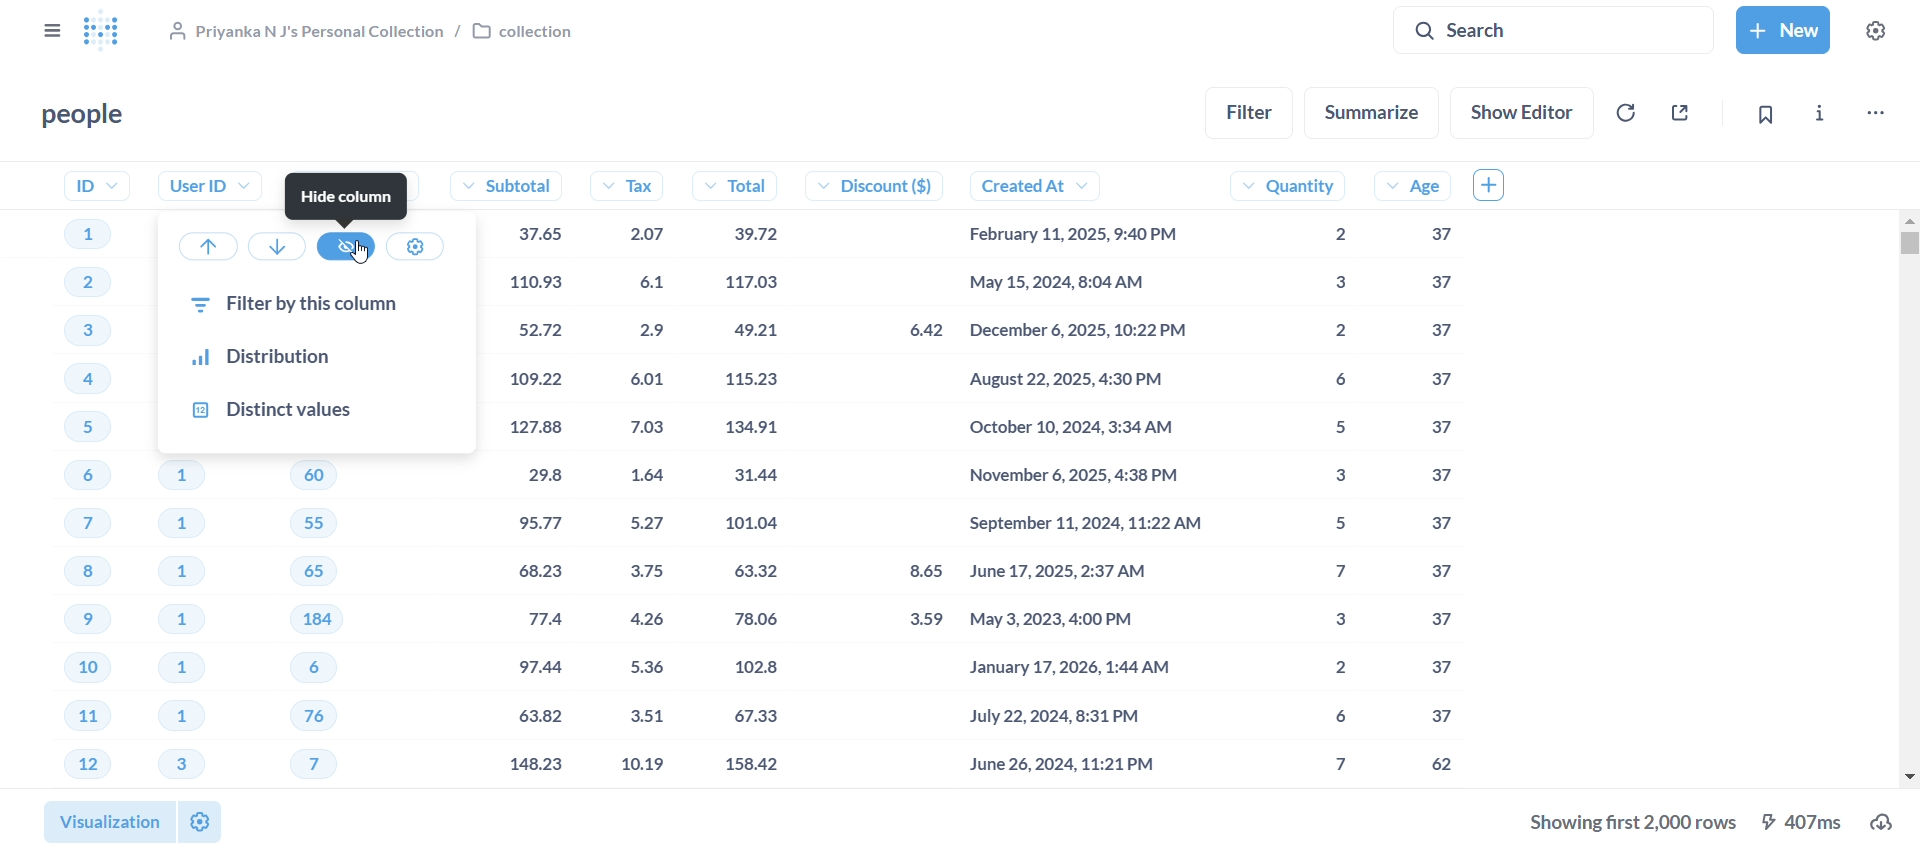 The image size is (1920, 850). Describe the element at coordinates (536, 475) in the screenshot. I see `subtotal` at that location.